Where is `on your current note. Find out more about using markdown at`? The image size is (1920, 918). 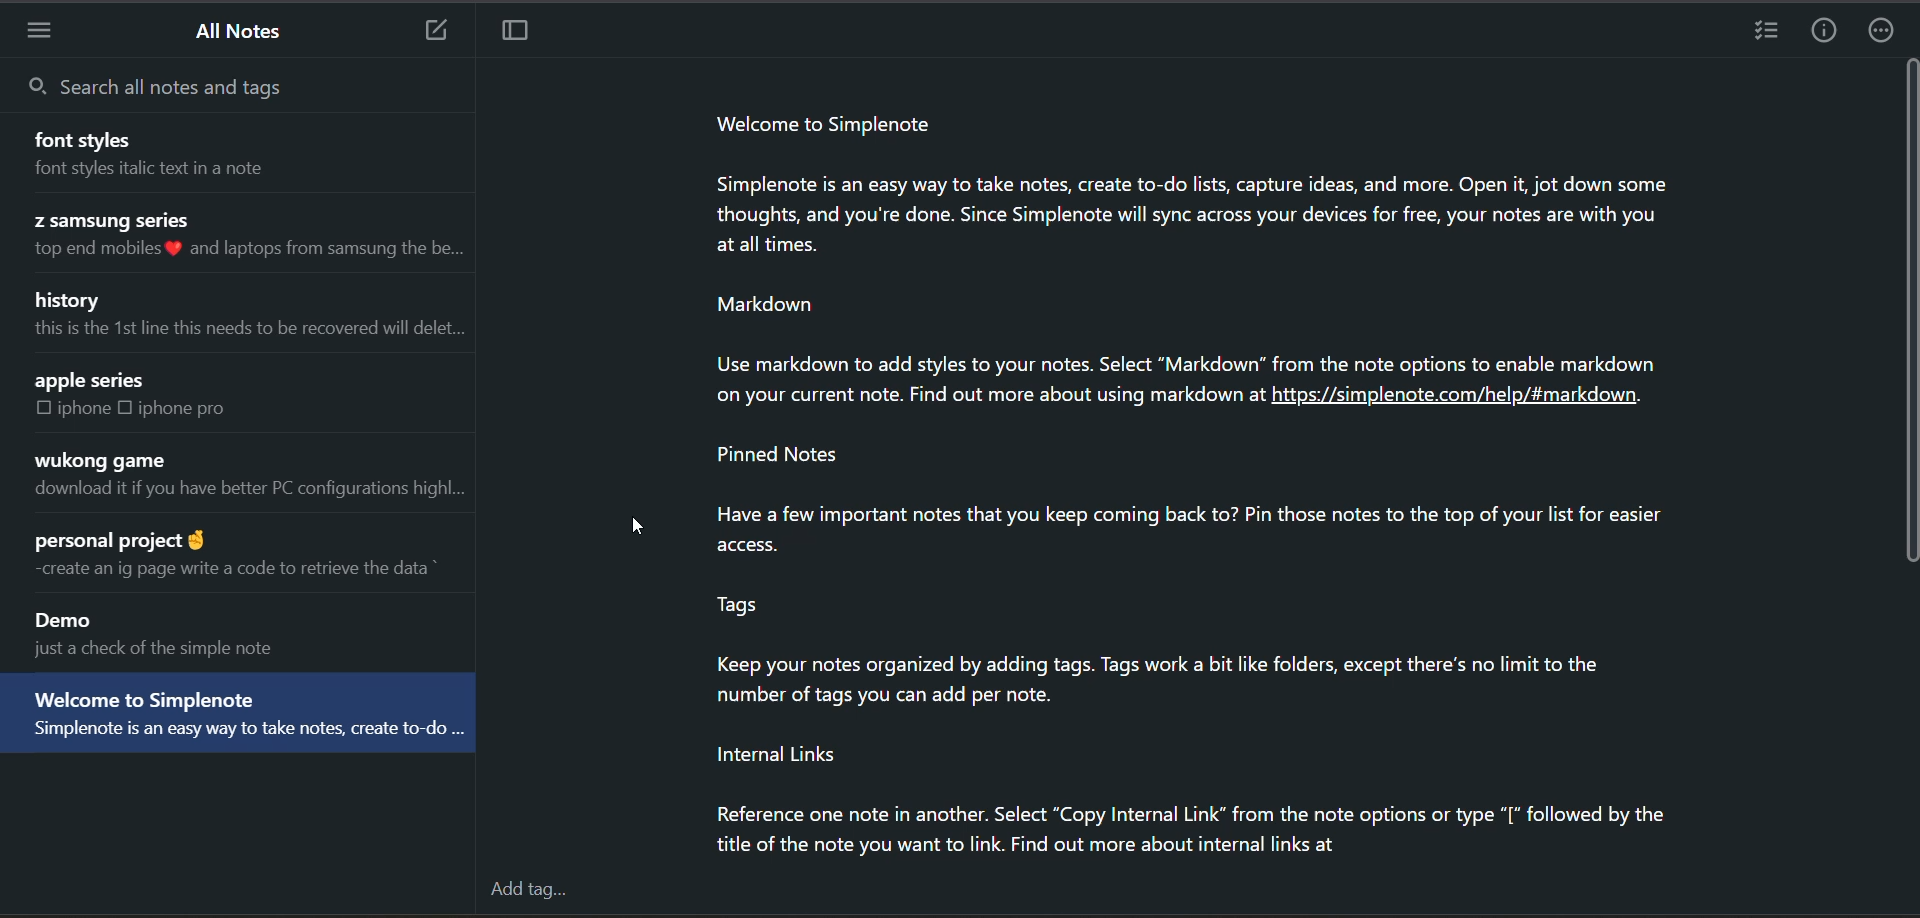 on your current note. Find out more about using markdown at is located at coordinates (968, 397).